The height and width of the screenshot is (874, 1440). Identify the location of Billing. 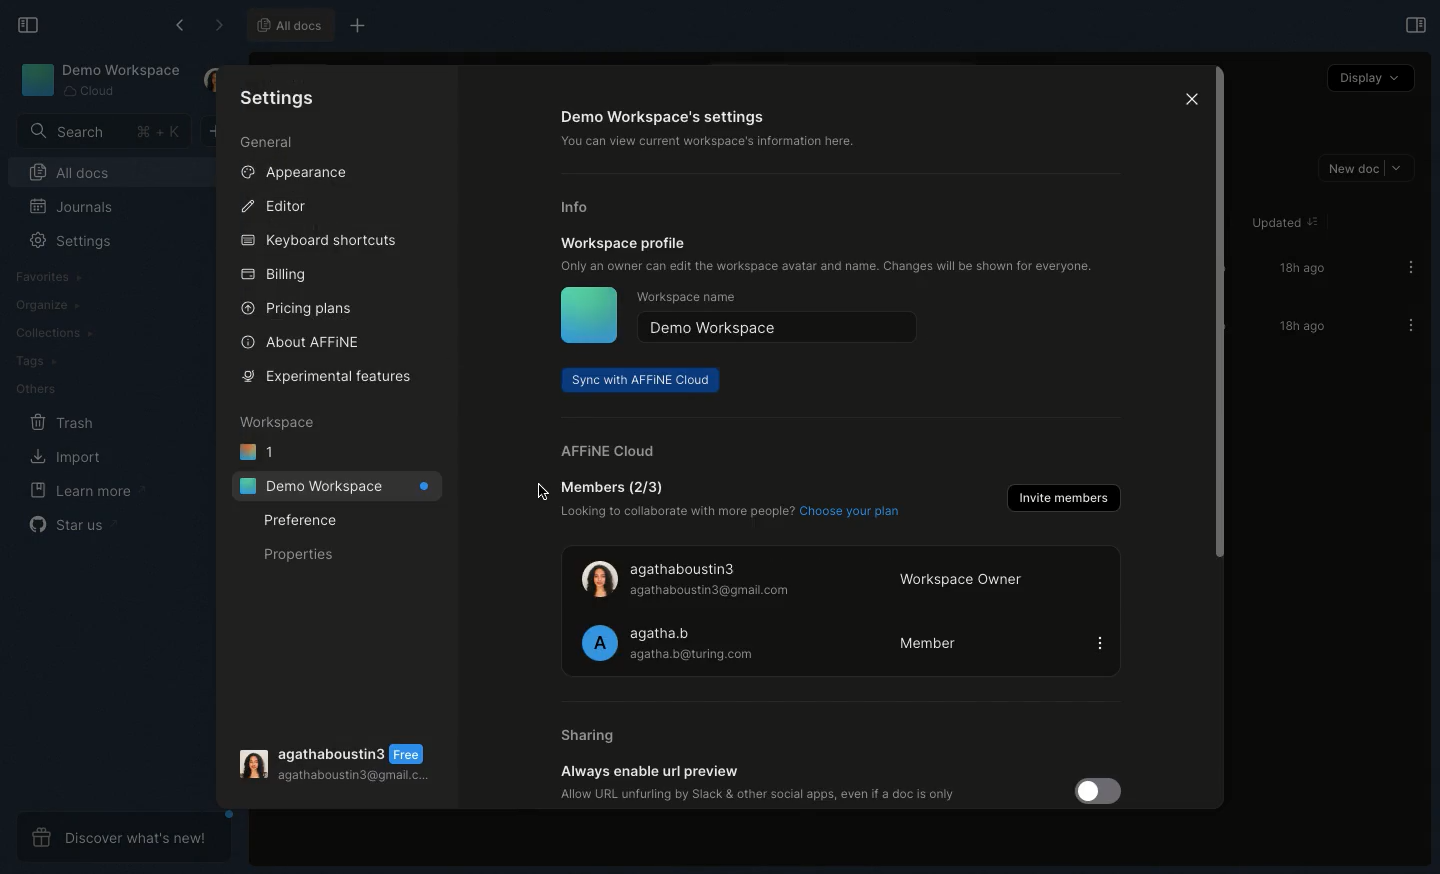
(279, 273).